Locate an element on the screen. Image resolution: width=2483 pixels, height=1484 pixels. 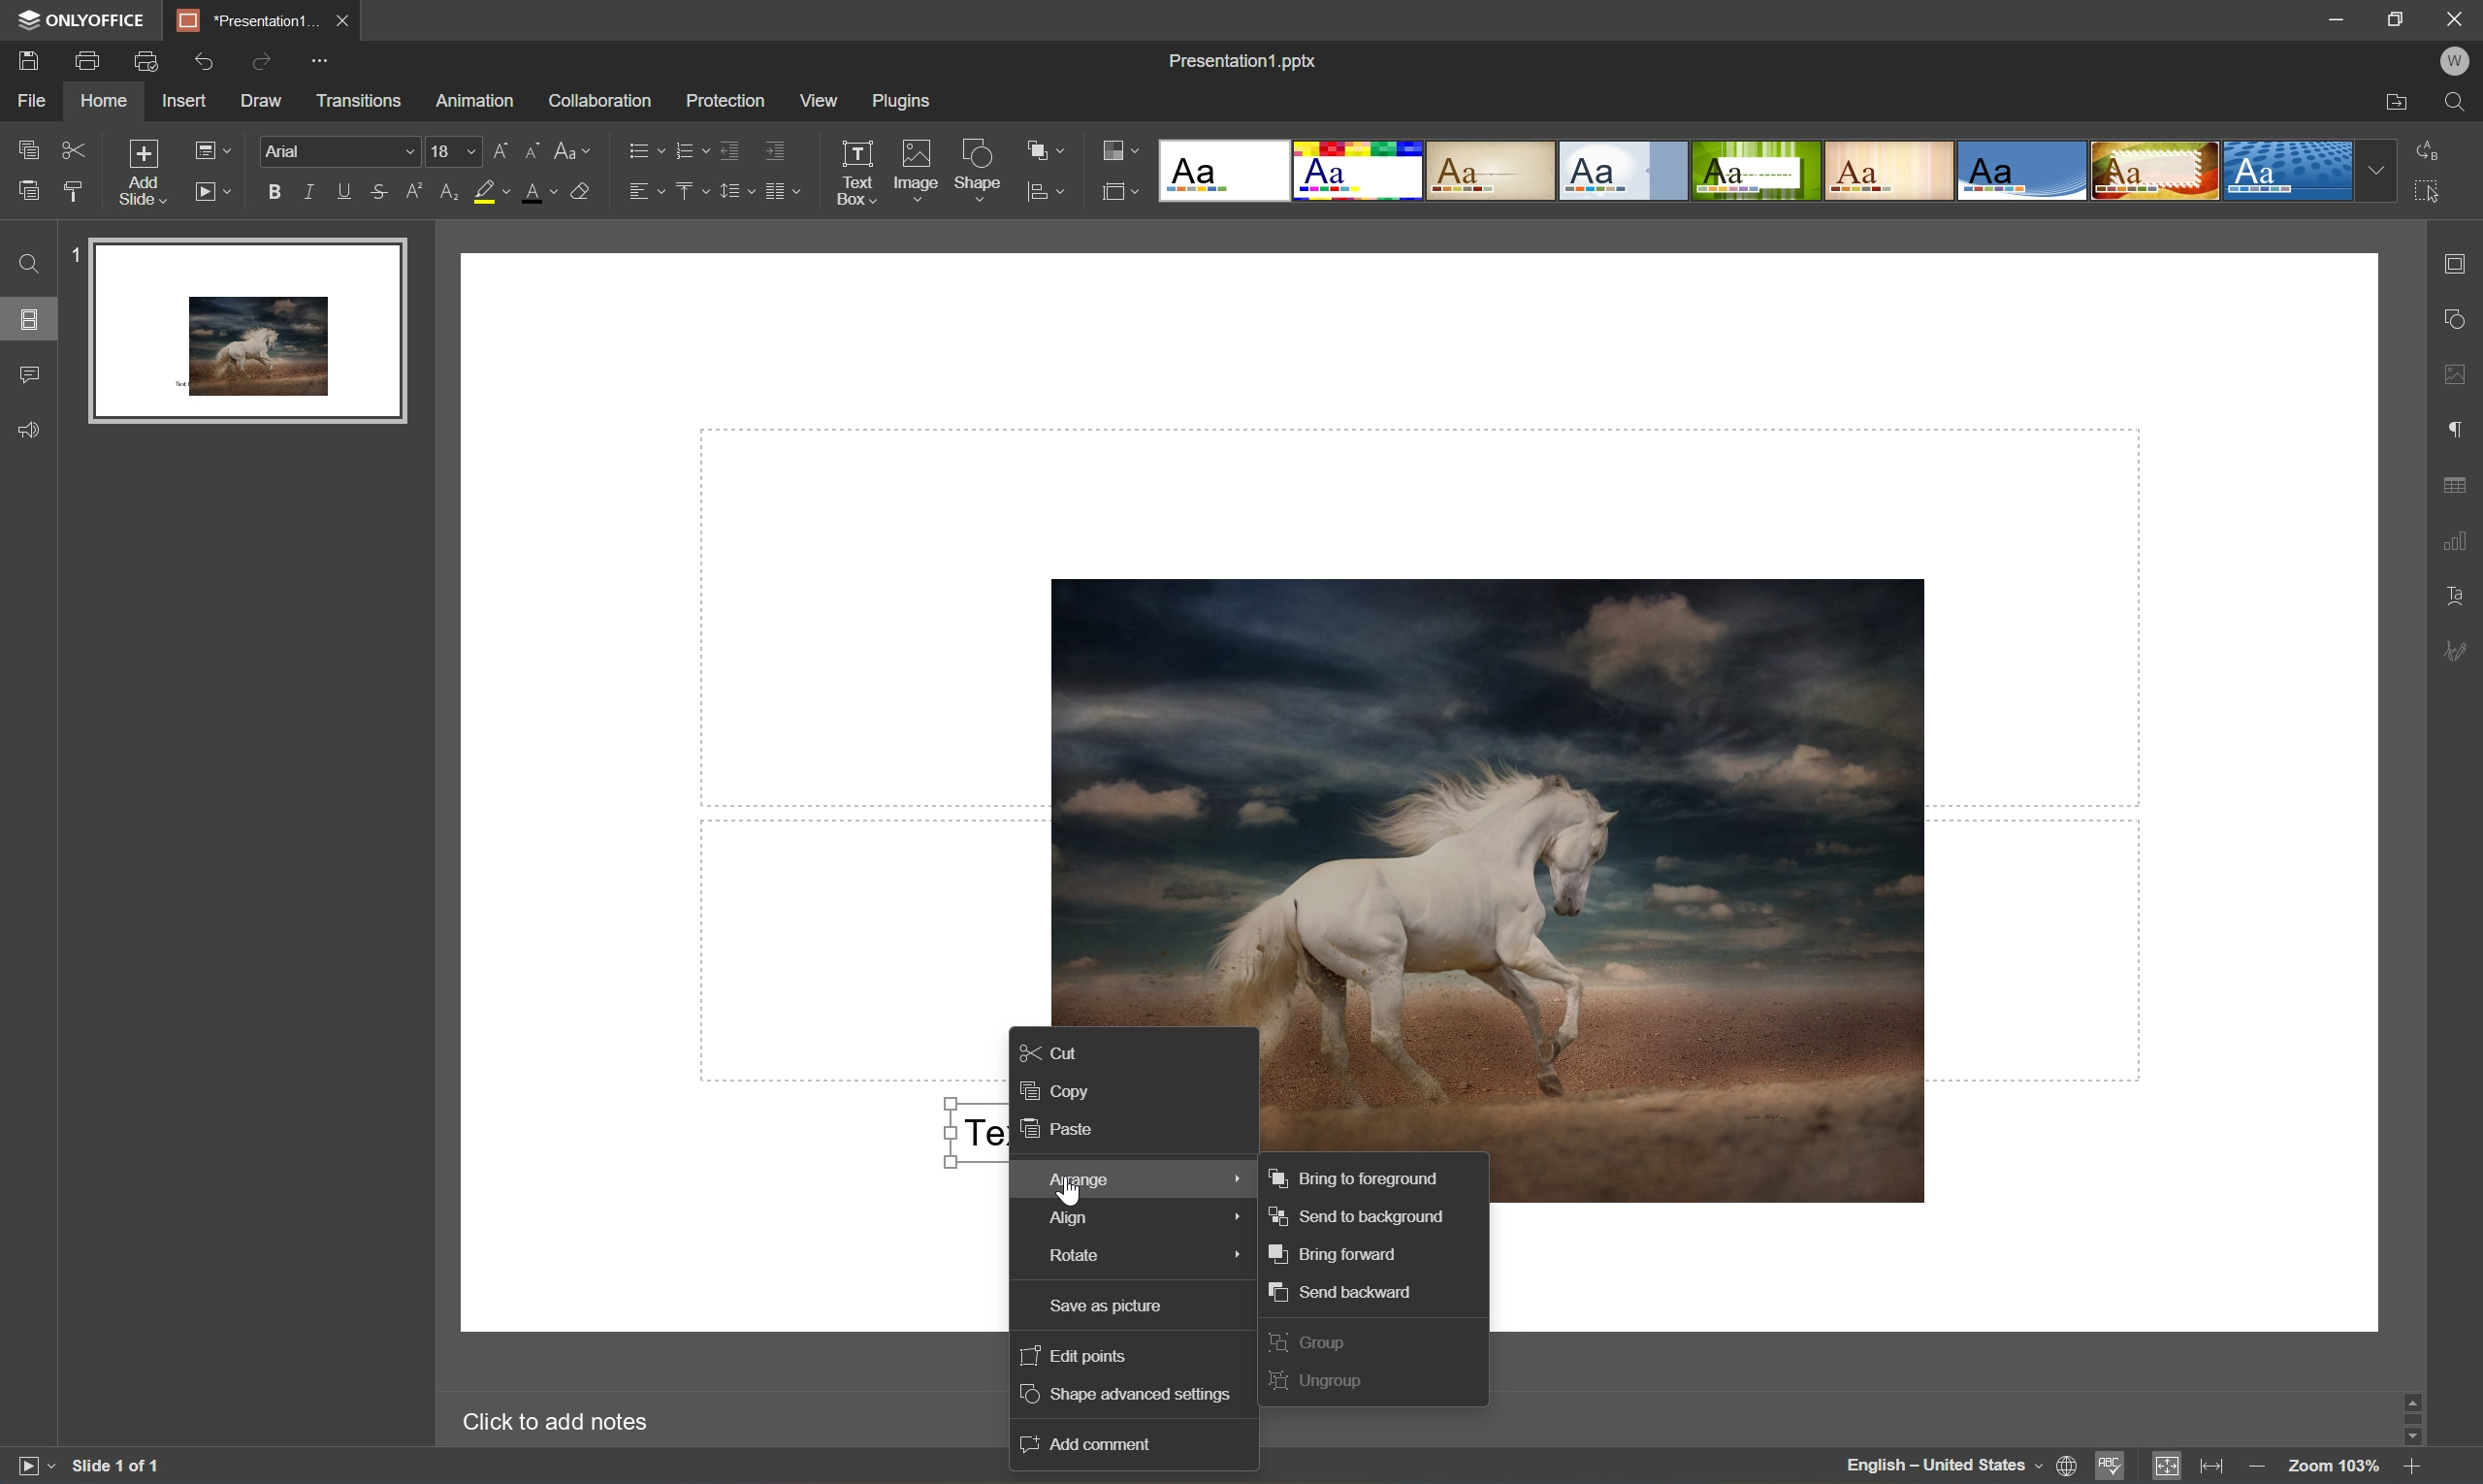
Office is located at coordinates (2024, 170).